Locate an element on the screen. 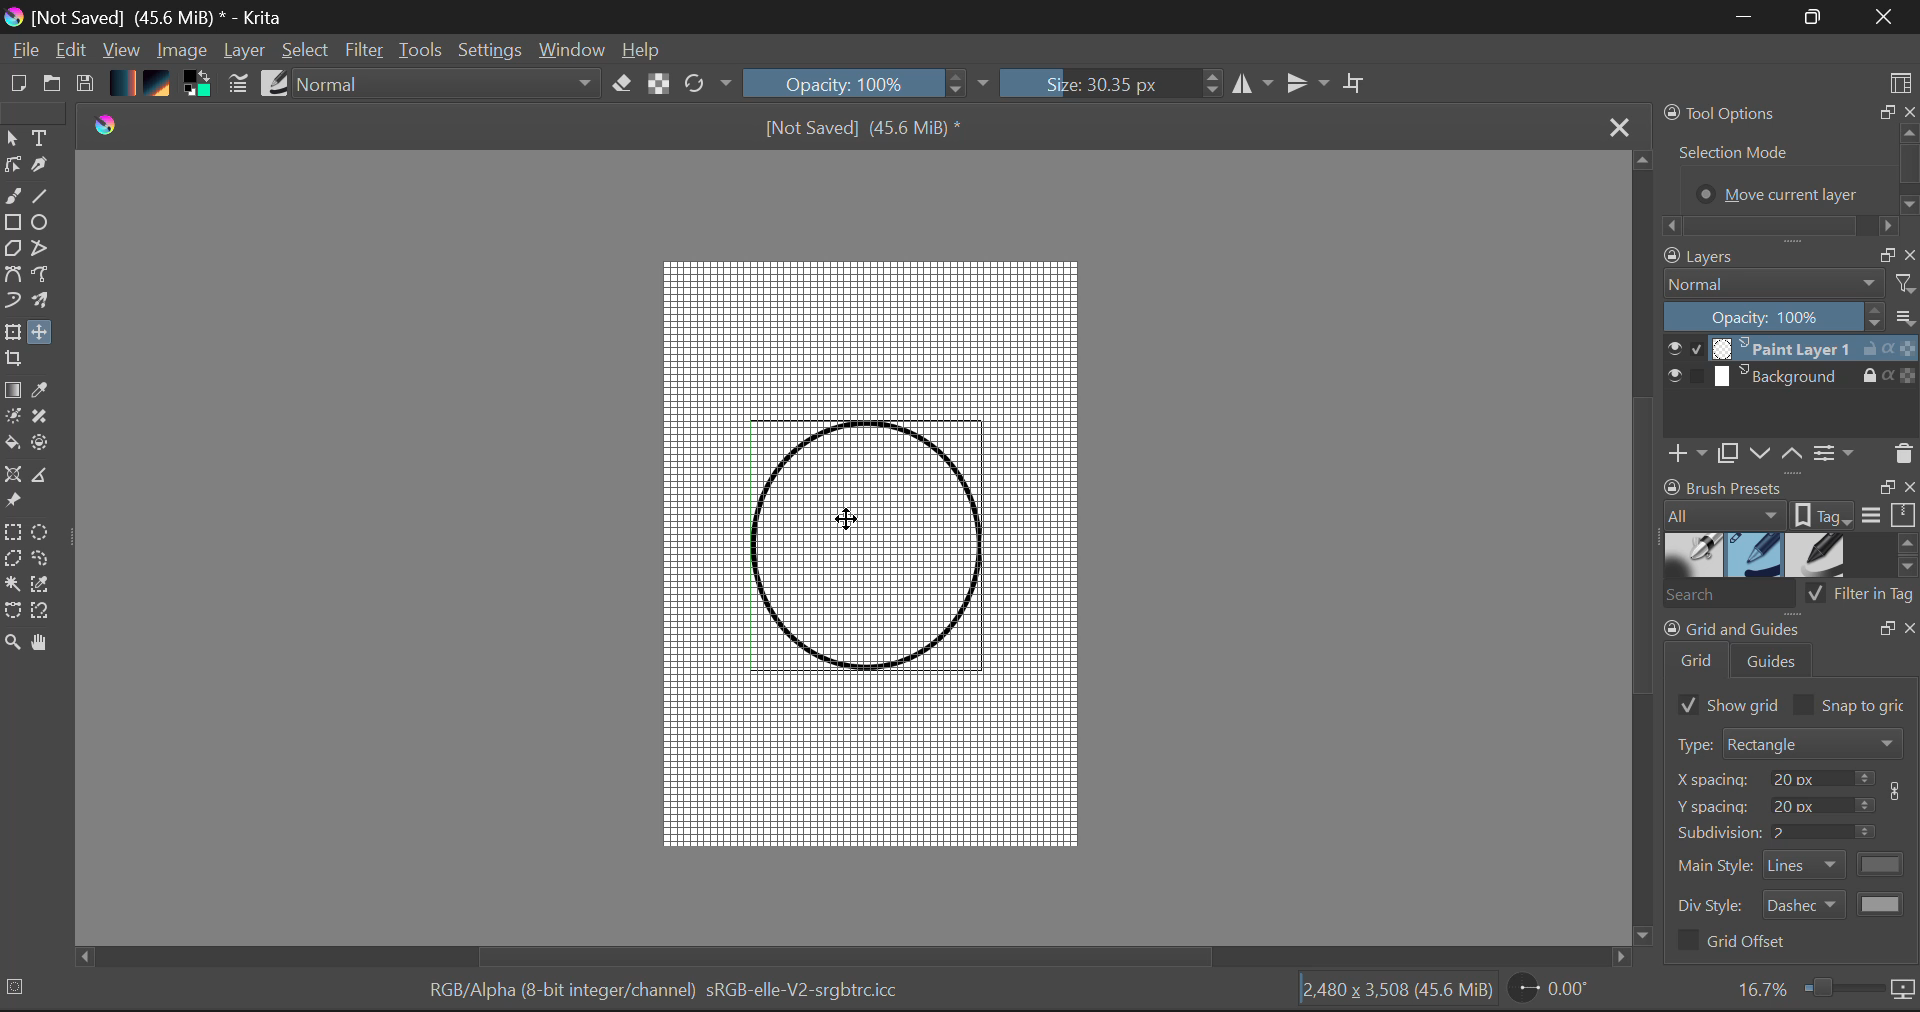 The width and height of the screenshot is (1920, 1012). Enclose and Fill is located at coordinates (46, 447).